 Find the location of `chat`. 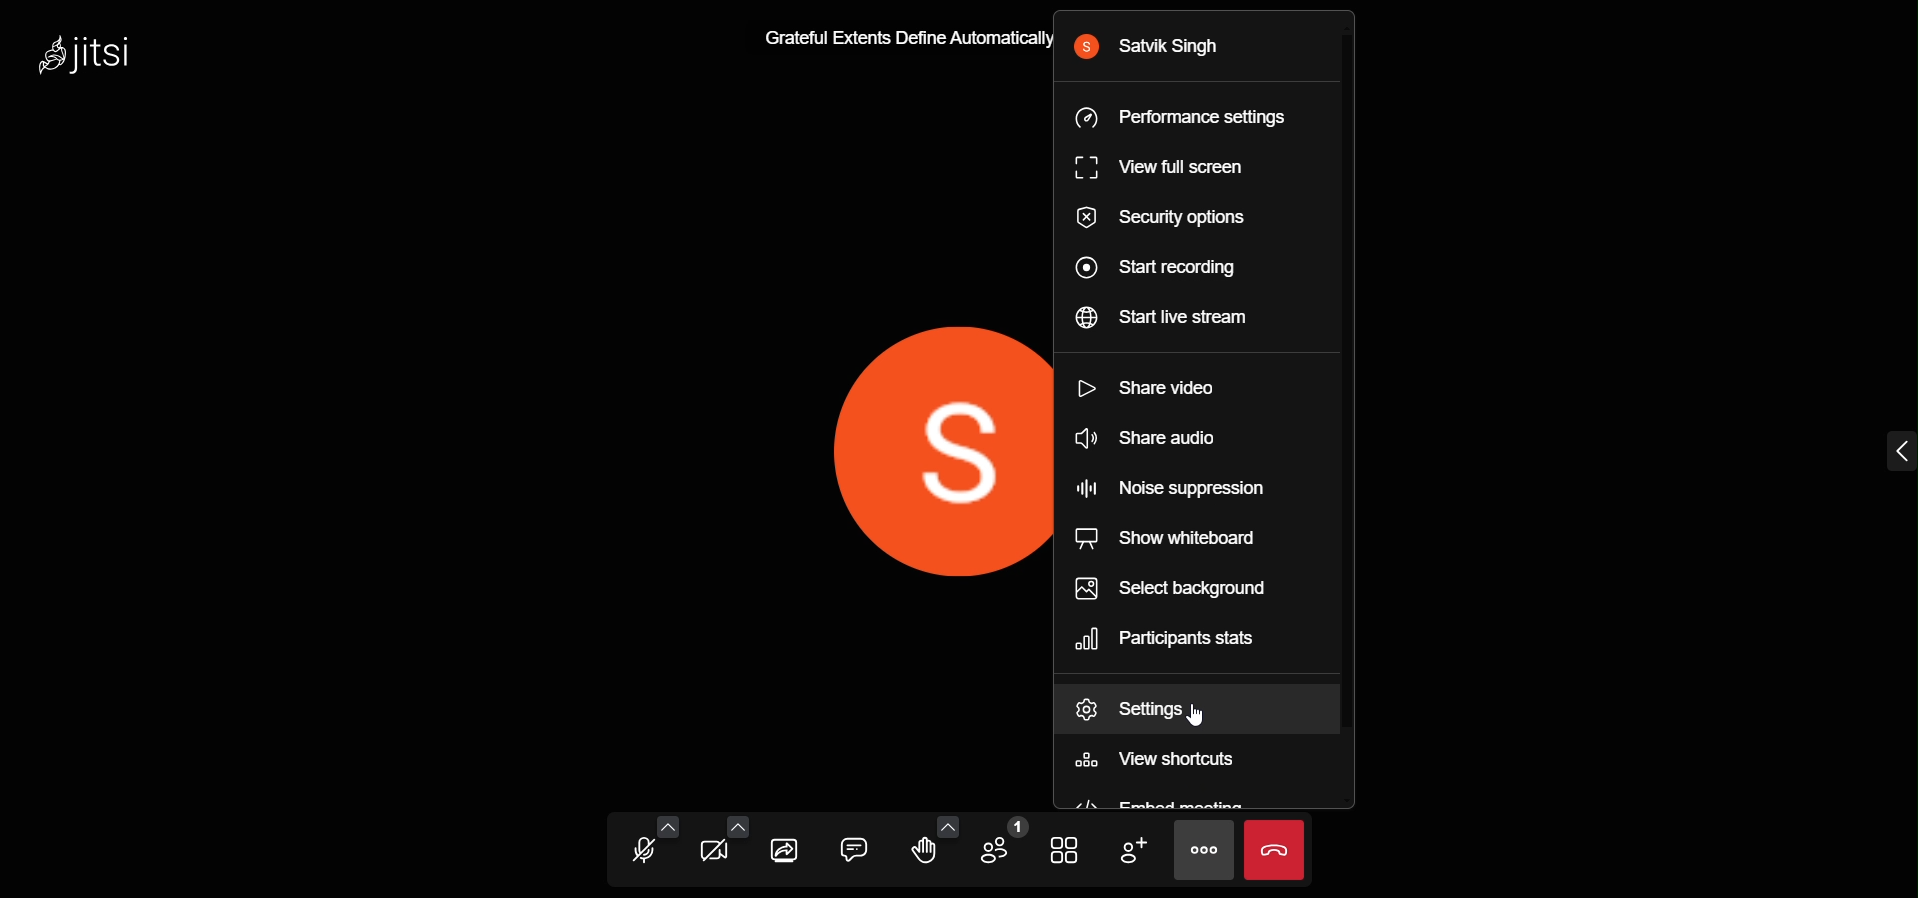

chat is located at coordinates (855, 847).